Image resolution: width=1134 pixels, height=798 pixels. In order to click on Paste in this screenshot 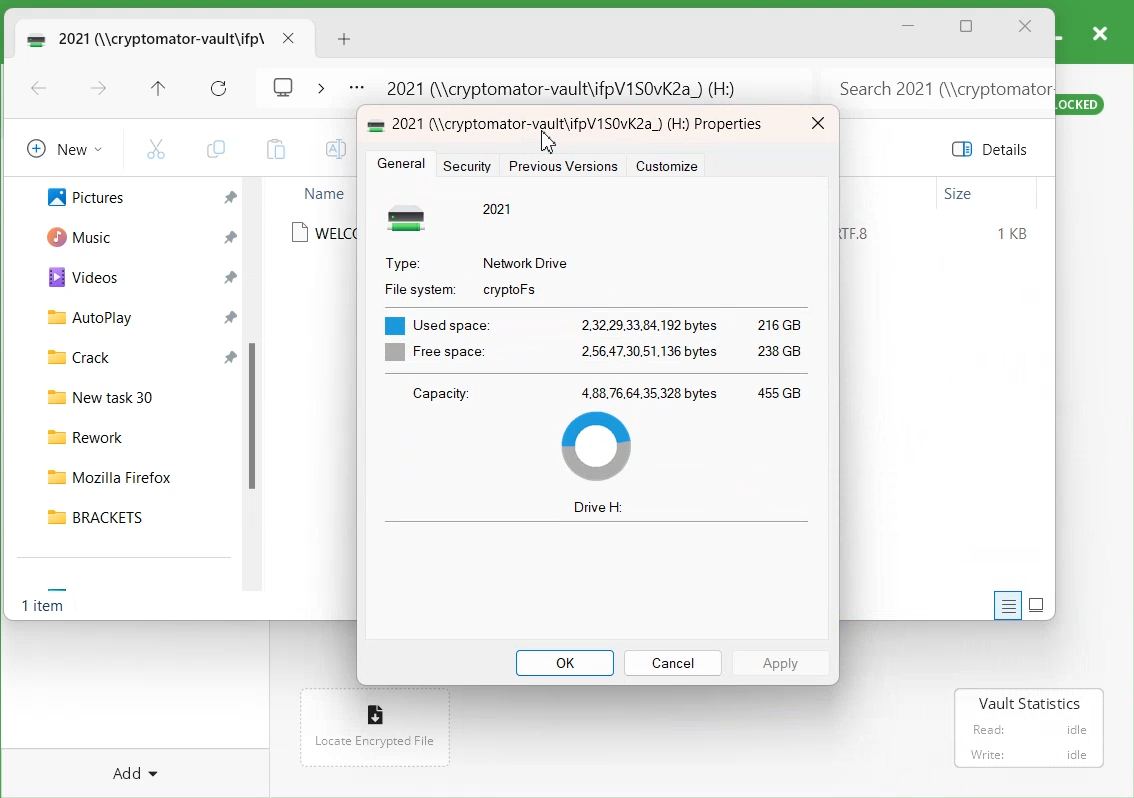, I will do `click(275, 149)`.